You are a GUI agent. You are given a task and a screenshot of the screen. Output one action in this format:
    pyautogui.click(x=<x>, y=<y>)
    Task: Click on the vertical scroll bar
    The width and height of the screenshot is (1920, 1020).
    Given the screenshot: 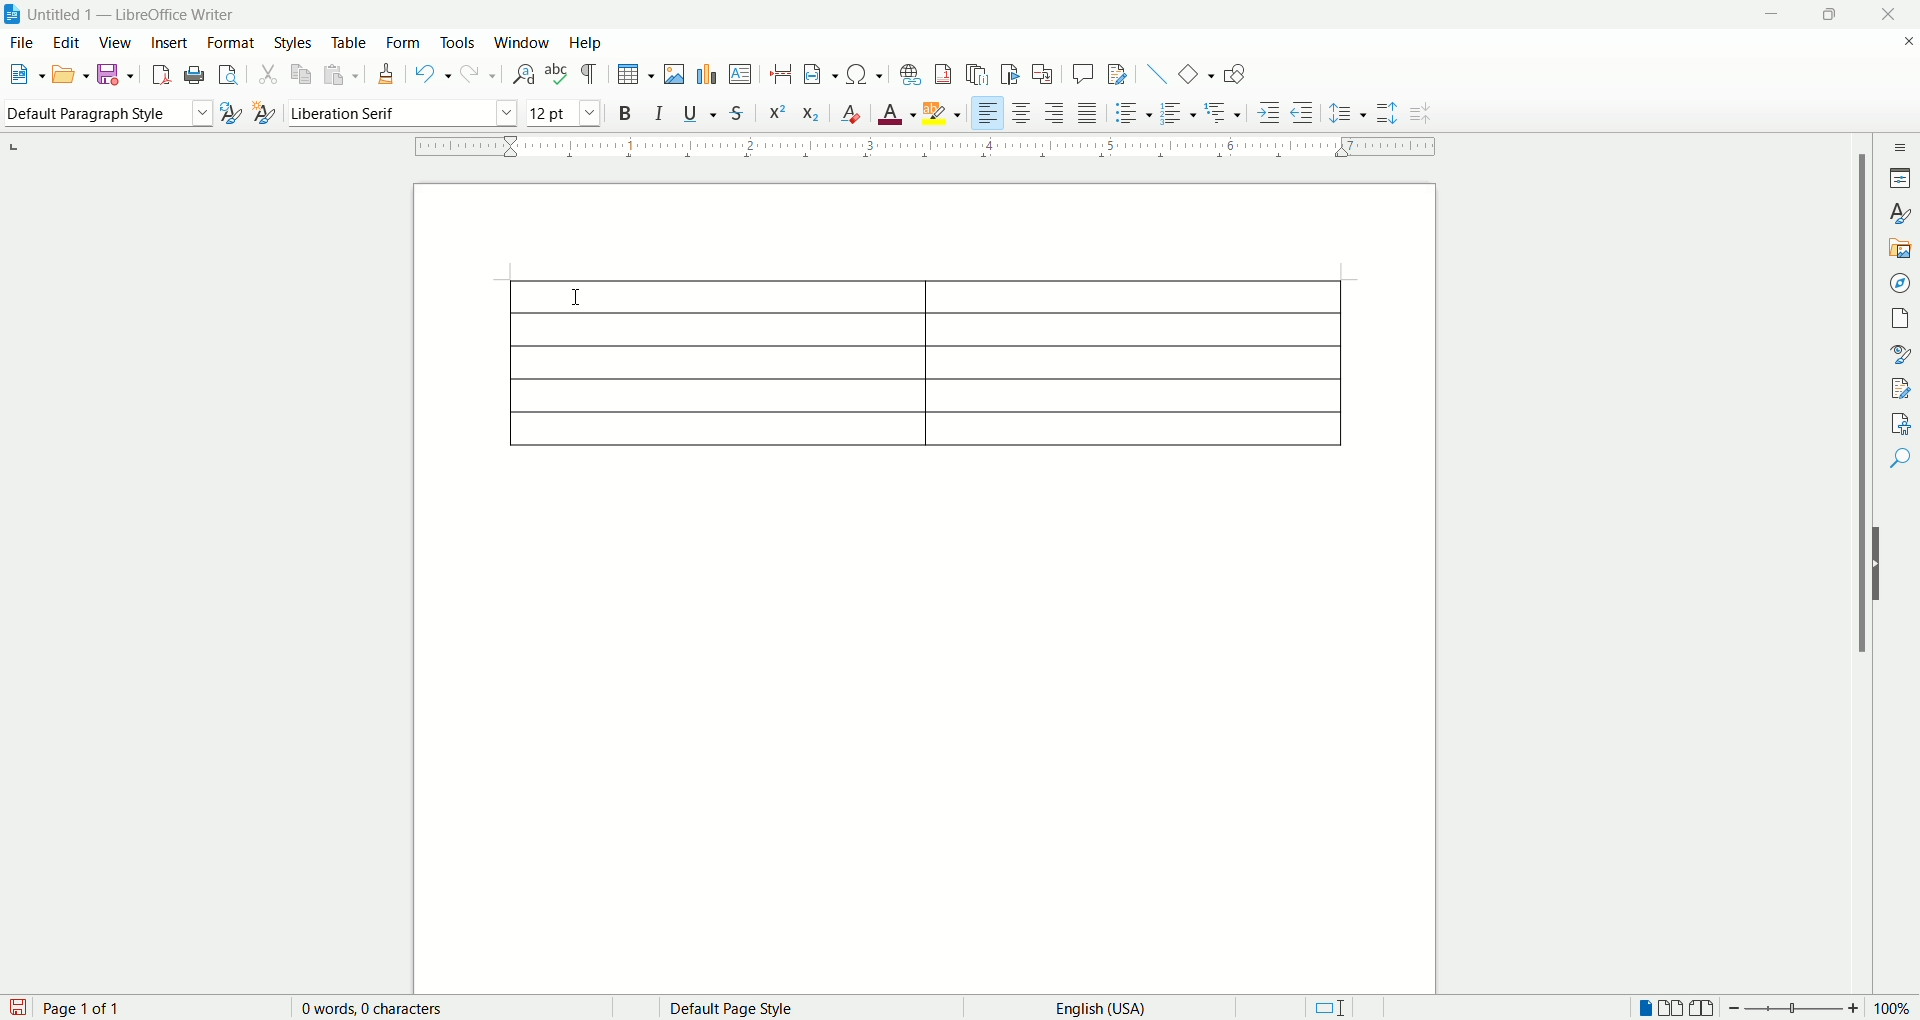 What is the action you would take?
    pyautogui.click(x=1856, y=561)
    